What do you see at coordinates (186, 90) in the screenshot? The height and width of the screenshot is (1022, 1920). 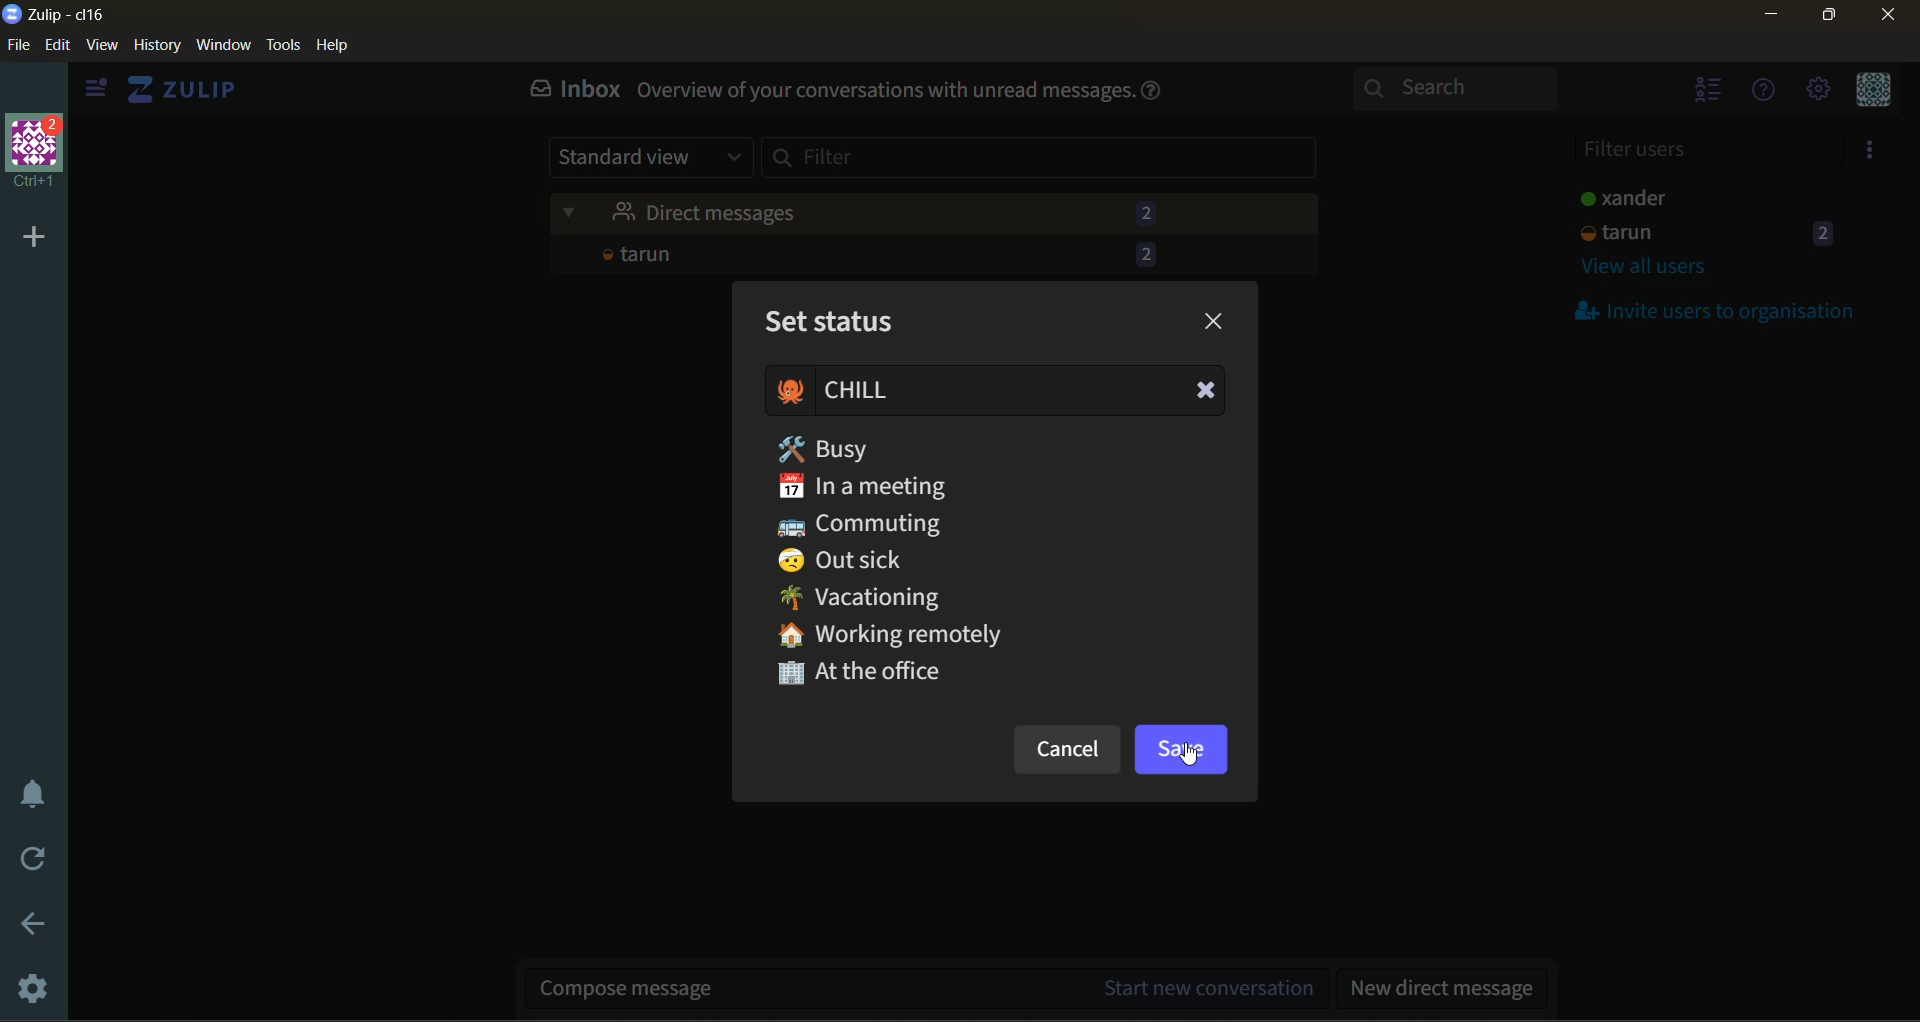 I see `view home` at bounding box center [186, 90].